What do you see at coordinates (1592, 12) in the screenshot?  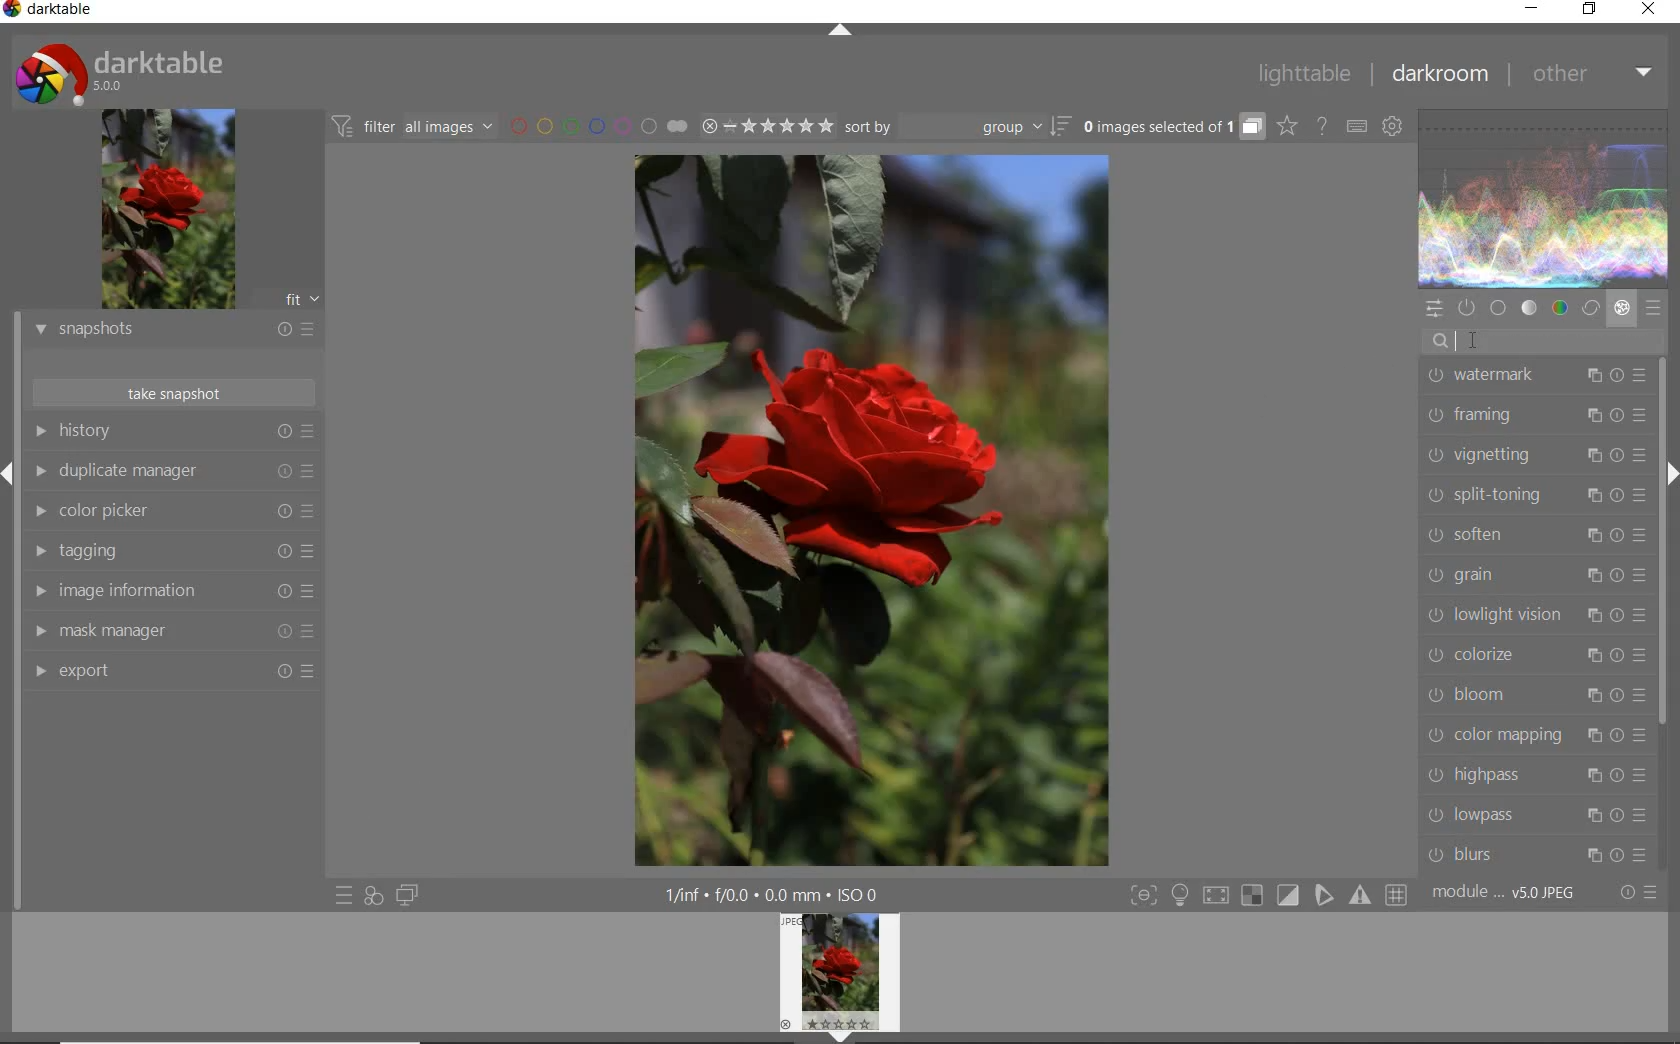 I see `restore` at bounding box center [1592, 12].